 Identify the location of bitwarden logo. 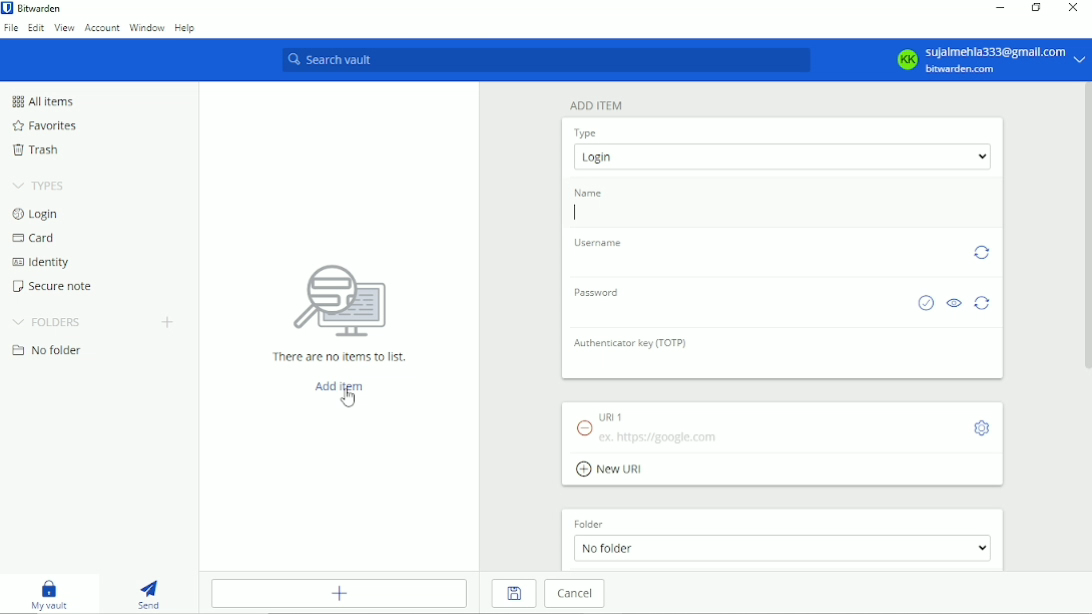
(7, 7).